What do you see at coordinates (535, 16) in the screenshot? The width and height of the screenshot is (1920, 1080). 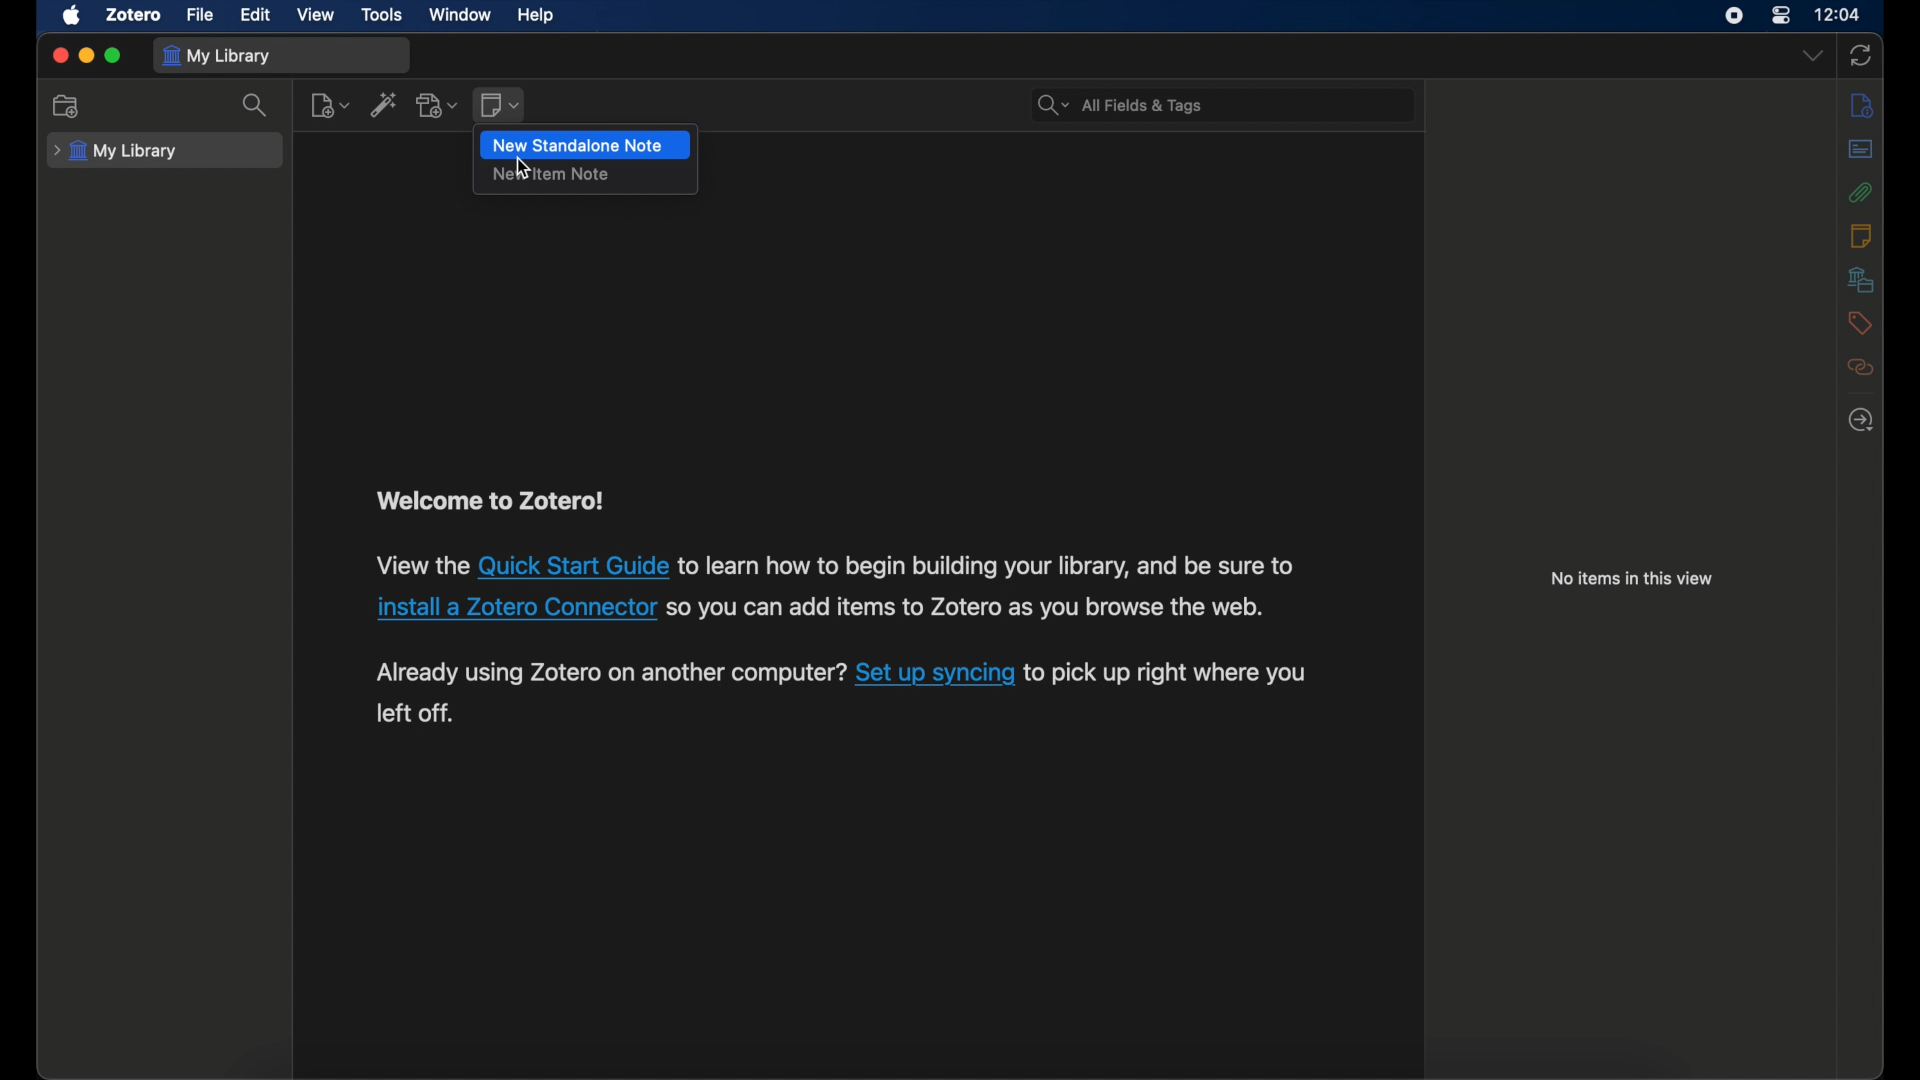 I see `help` at bounding box center [535, 16].